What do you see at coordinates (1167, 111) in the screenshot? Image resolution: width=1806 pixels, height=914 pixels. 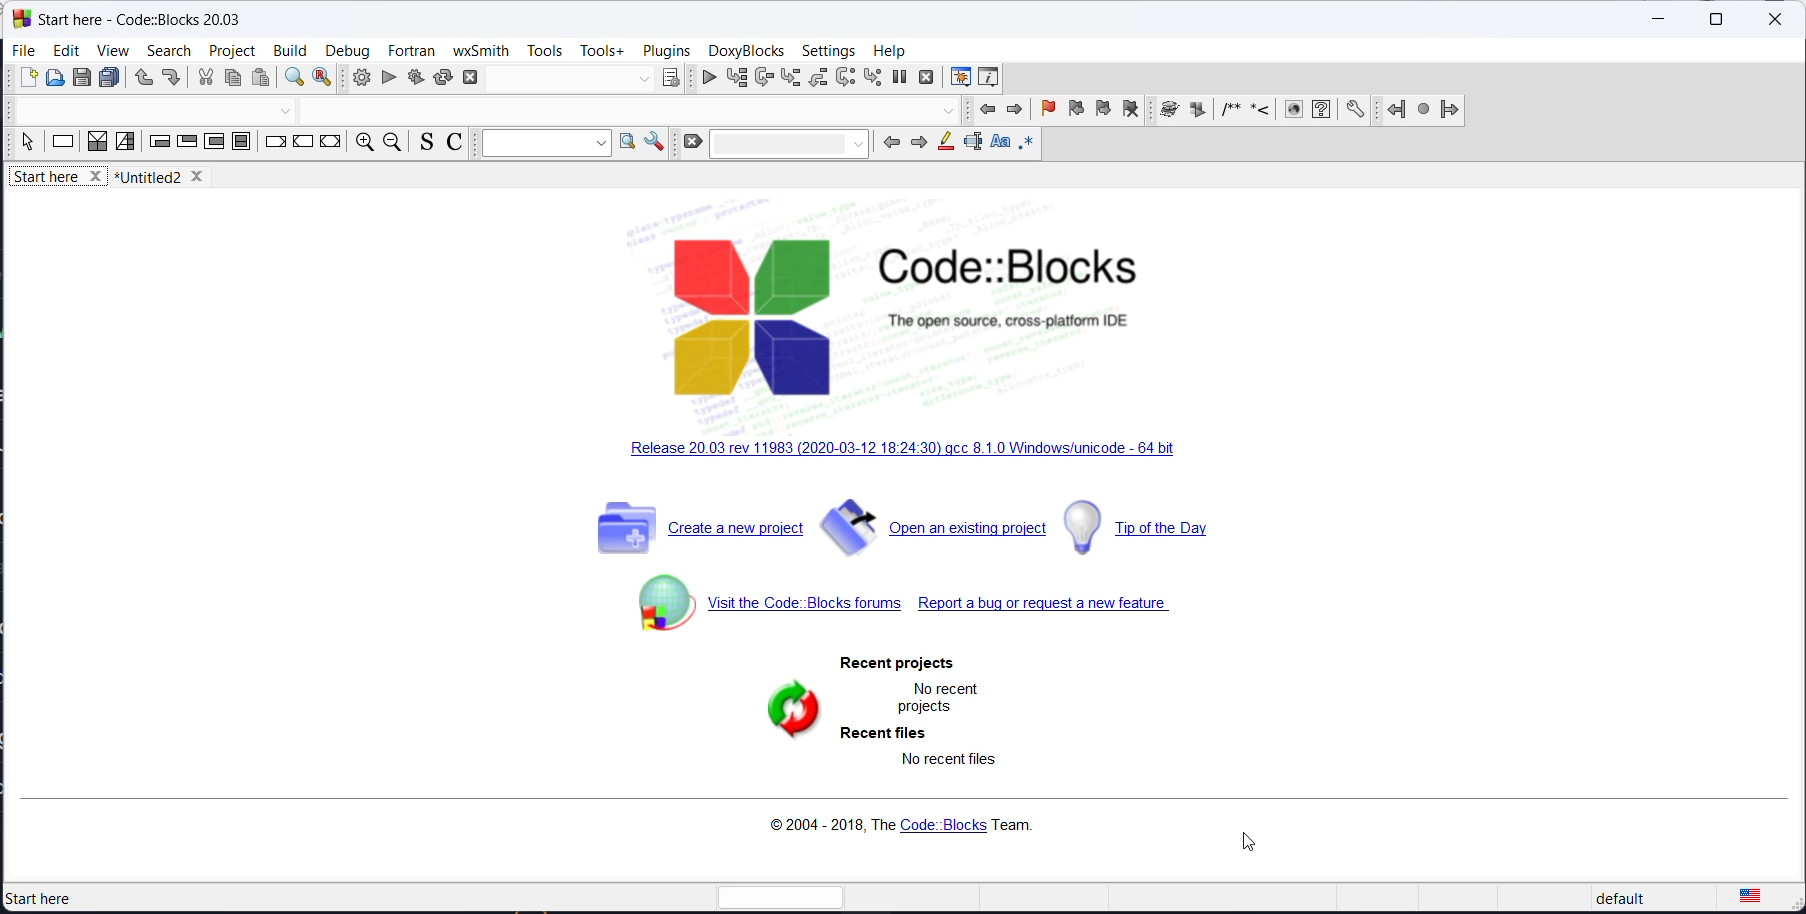 I see `icon` at bounding box center [1167, 111].